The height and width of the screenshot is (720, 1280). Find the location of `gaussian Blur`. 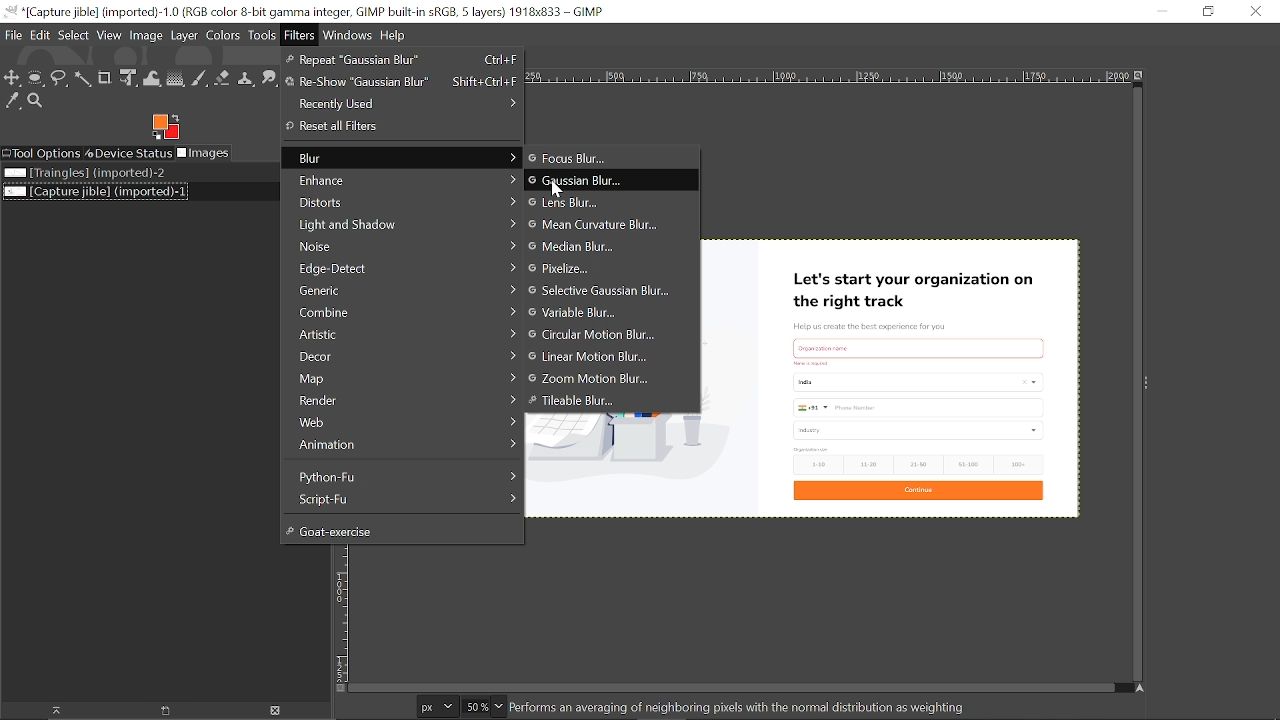

gaussian Blur is located at coordinates (610, 180).